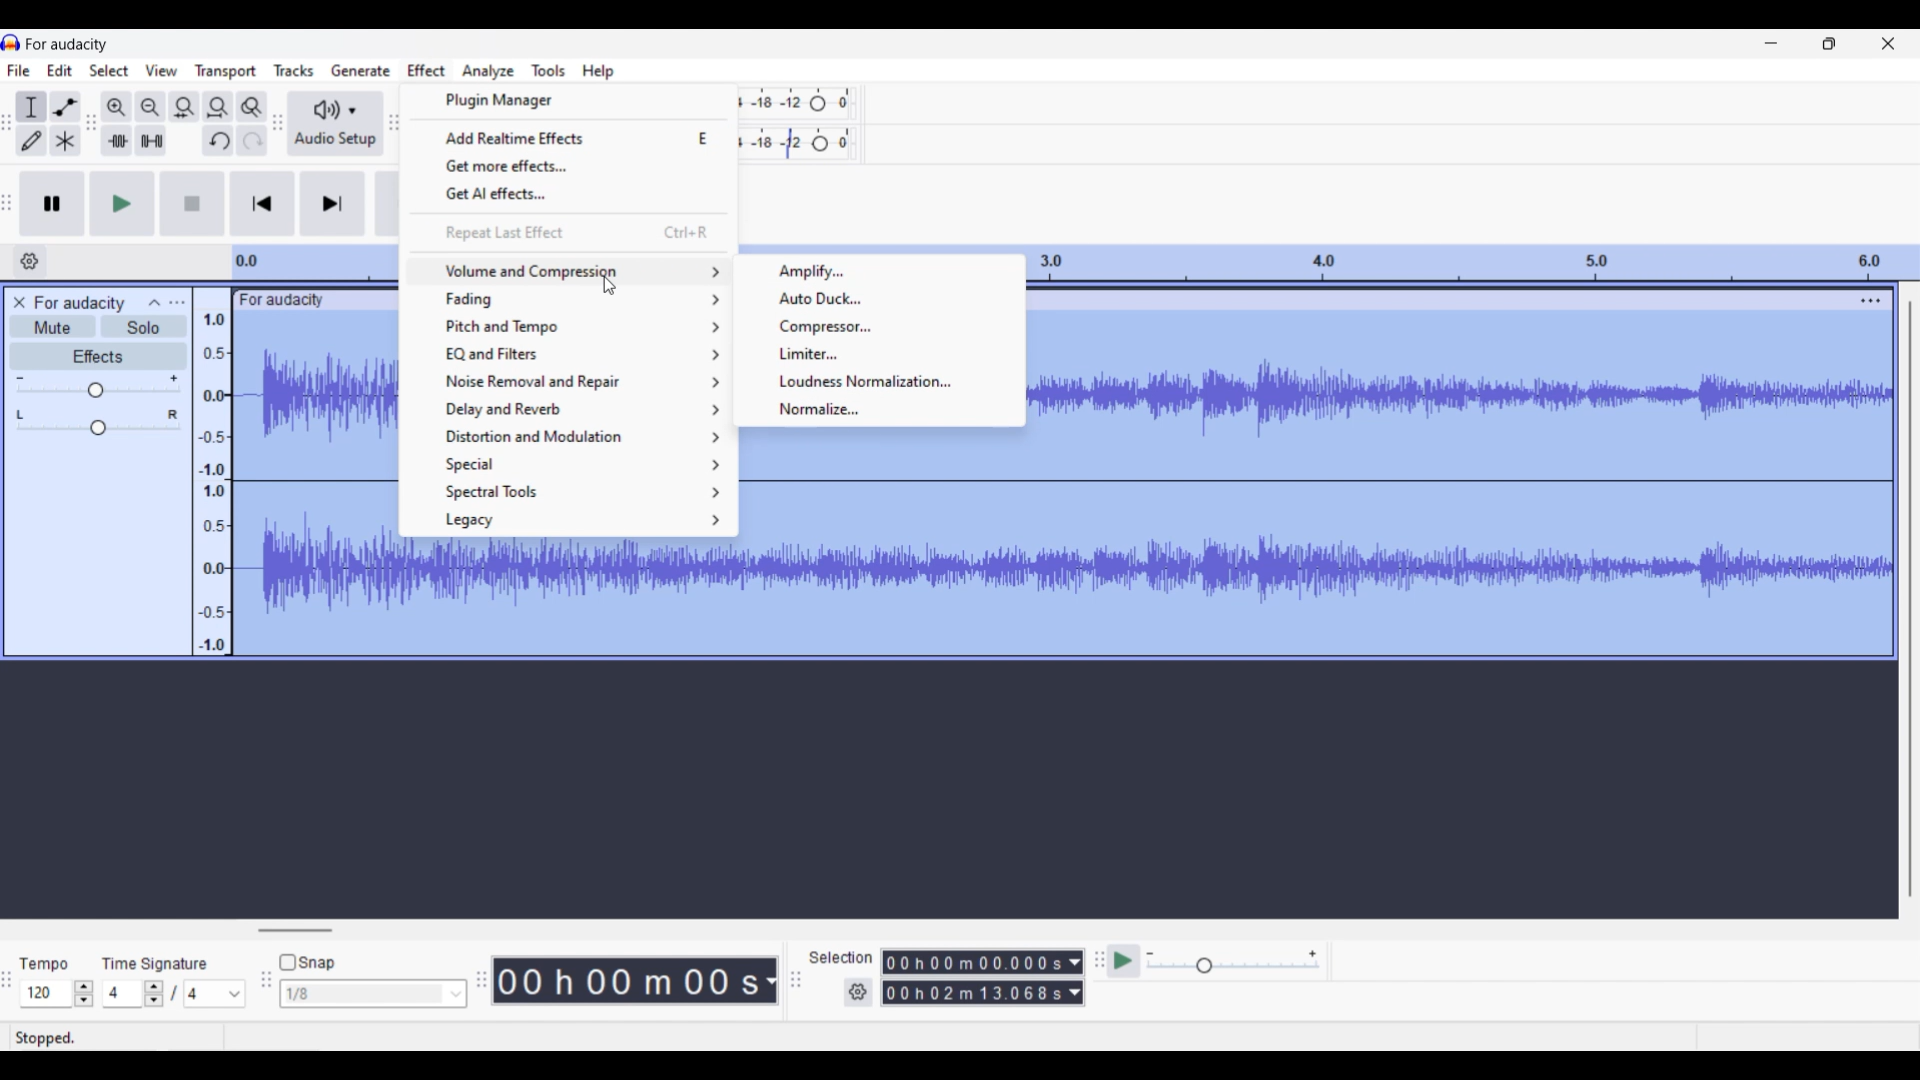 The image size is (1920, 1080). Describe the element at coordinates (1476, 262) in the screenshot. I see `Scale to measure length of track` at that location.